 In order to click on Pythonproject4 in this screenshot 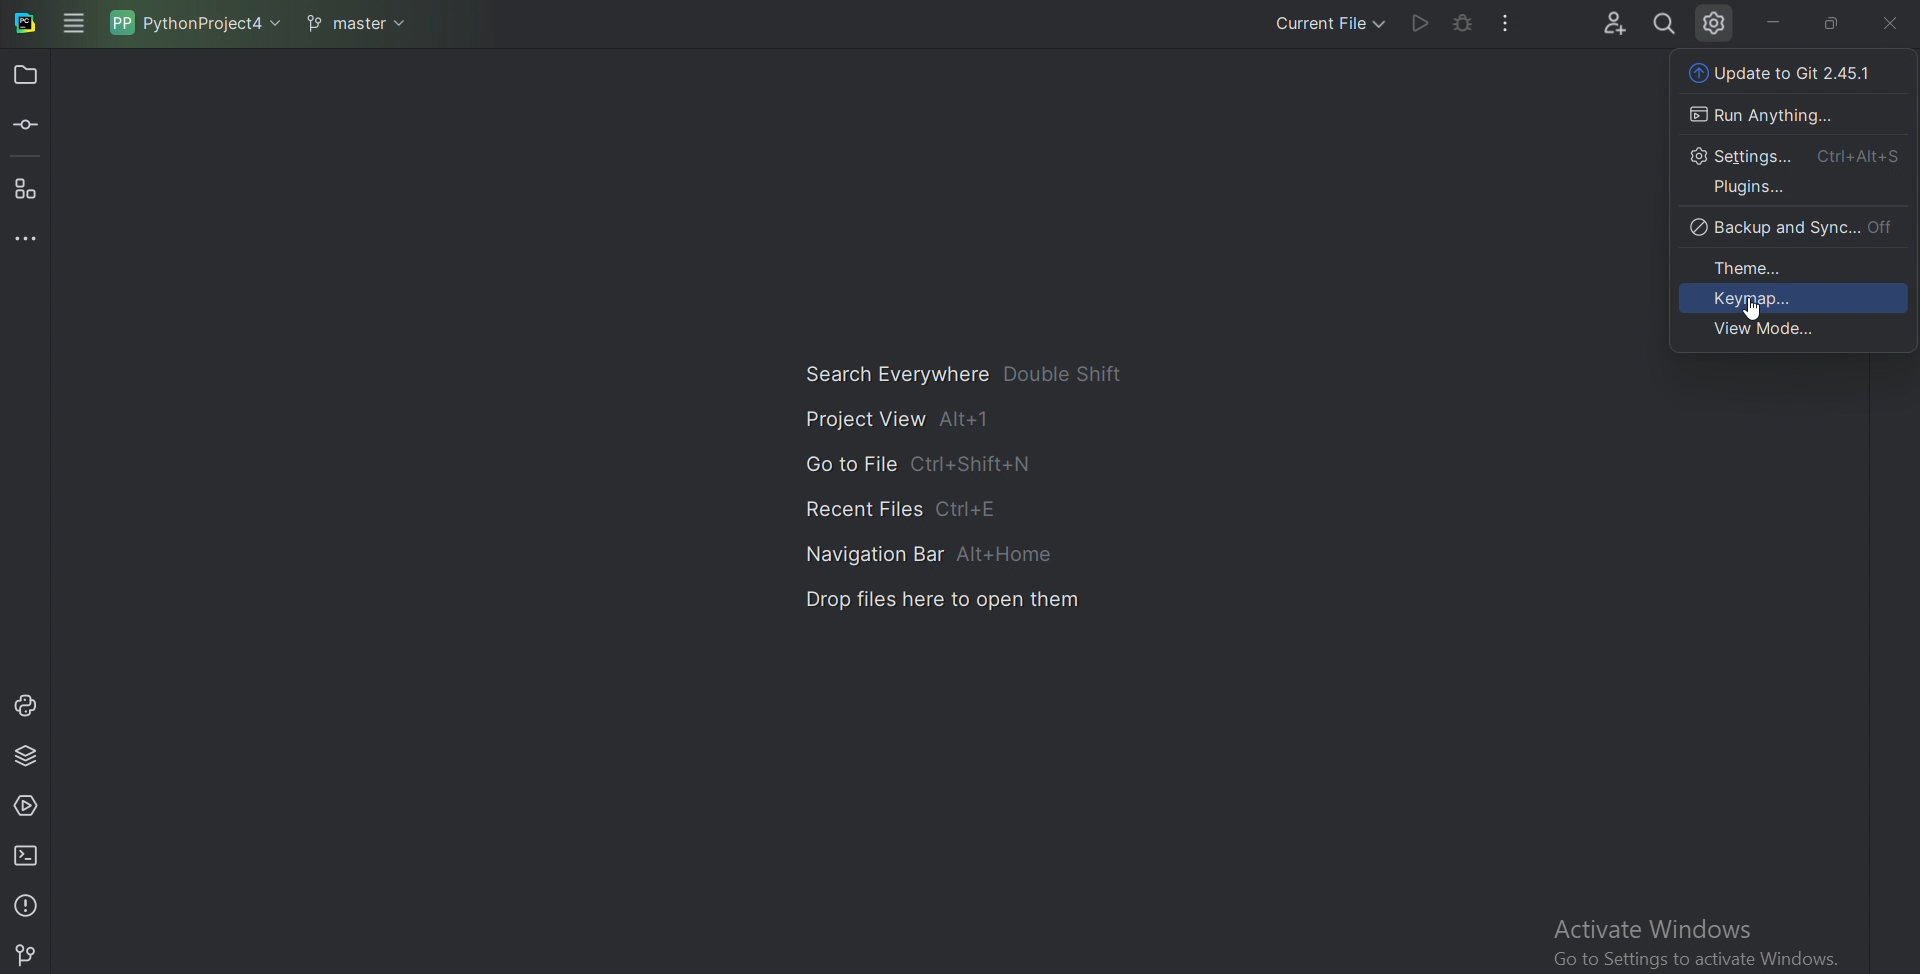, I will do `click(194, 22)`.